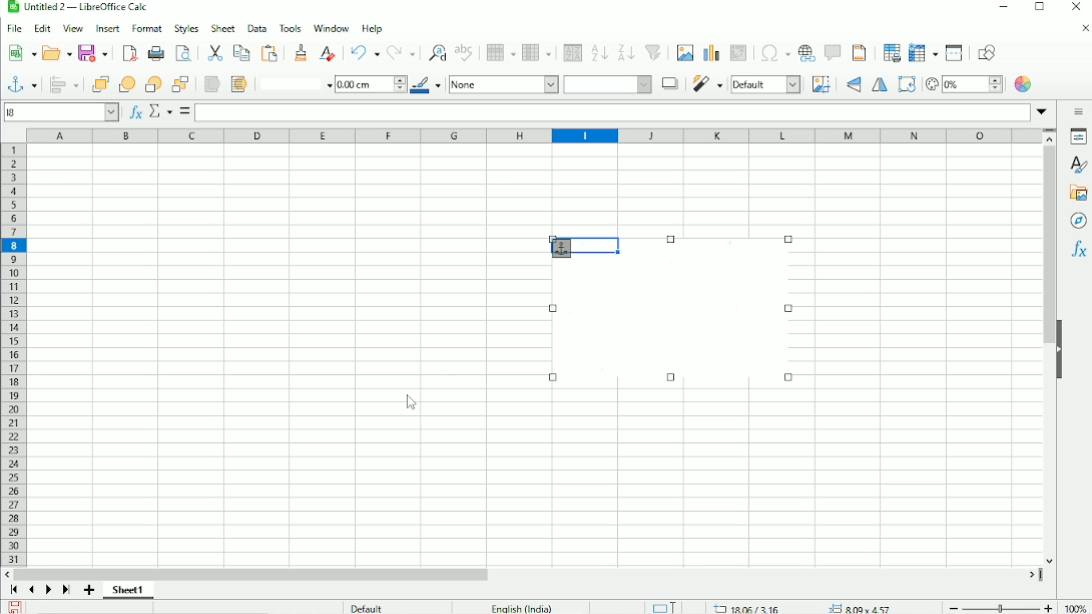 The image size is (1092, 614). Describe the element at coordinates (64, 86) in the screenshot. I see `align objects` at that location.